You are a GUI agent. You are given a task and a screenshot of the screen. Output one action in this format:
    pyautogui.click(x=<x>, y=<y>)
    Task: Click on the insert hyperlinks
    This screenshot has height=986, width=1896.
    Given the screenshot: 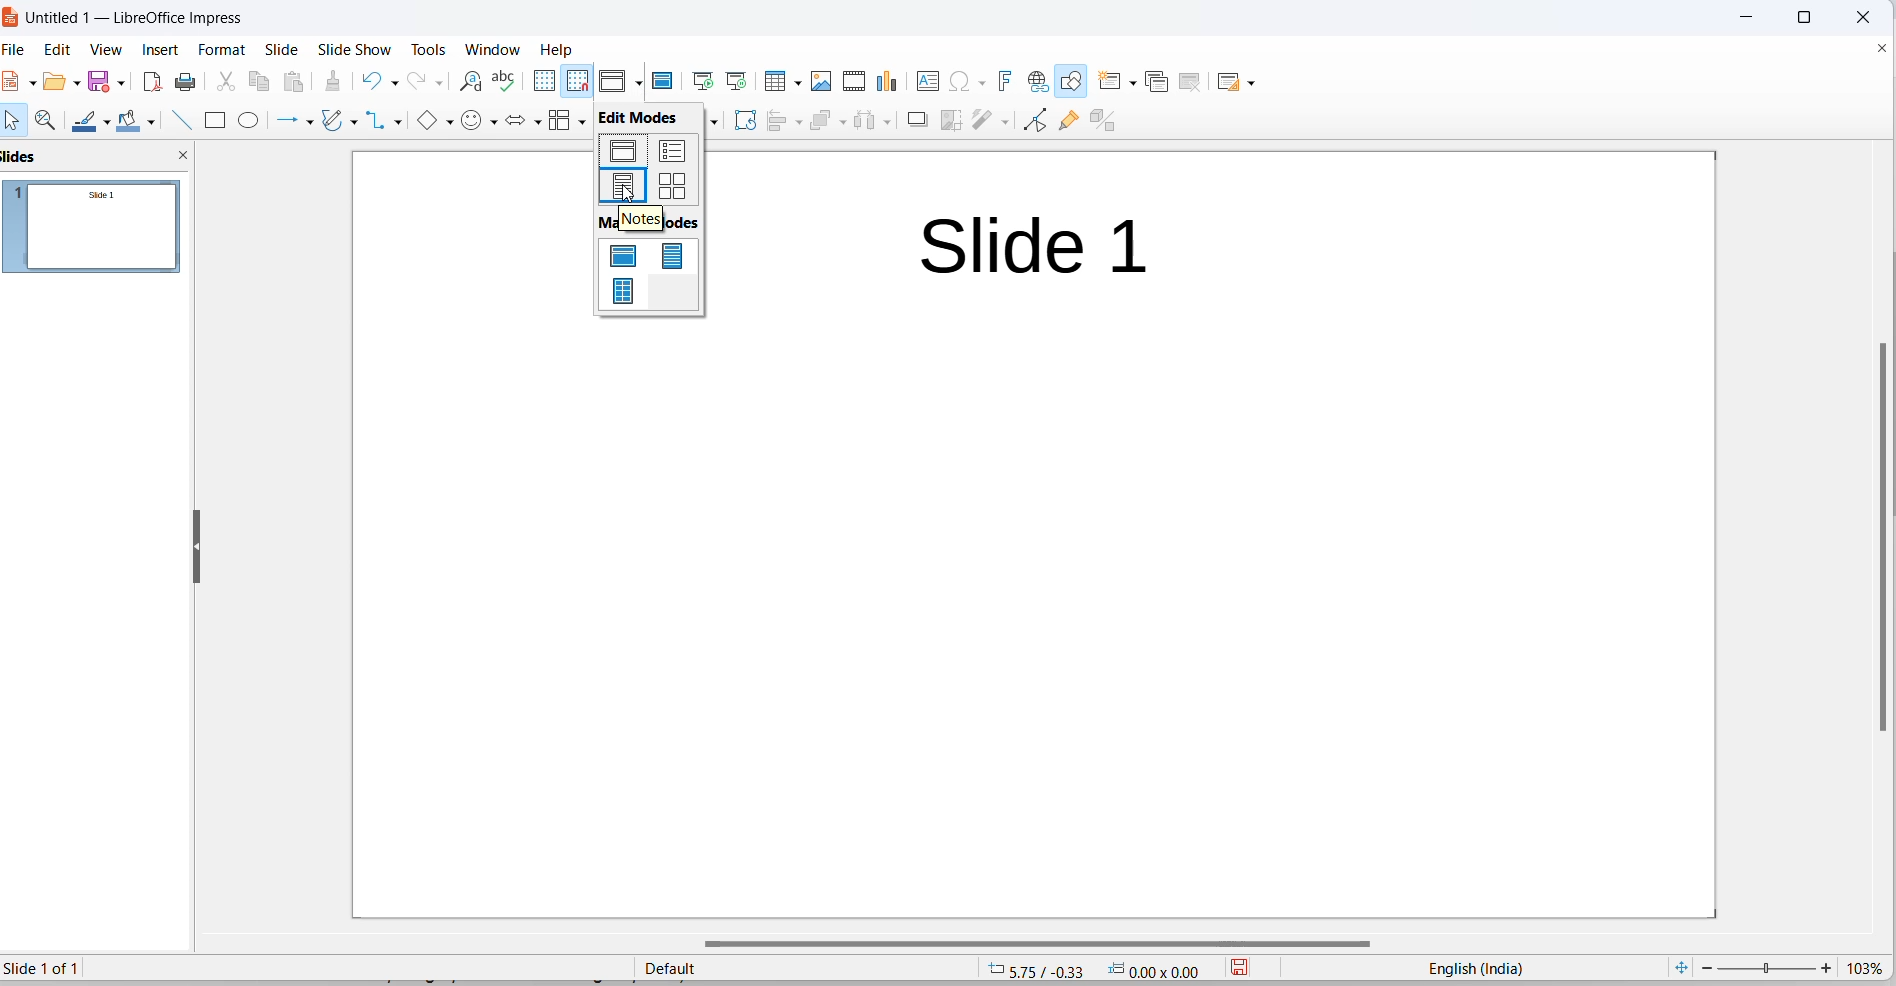 What is the action you would take?
    pyautogui.click(x=1039, y=80)
    